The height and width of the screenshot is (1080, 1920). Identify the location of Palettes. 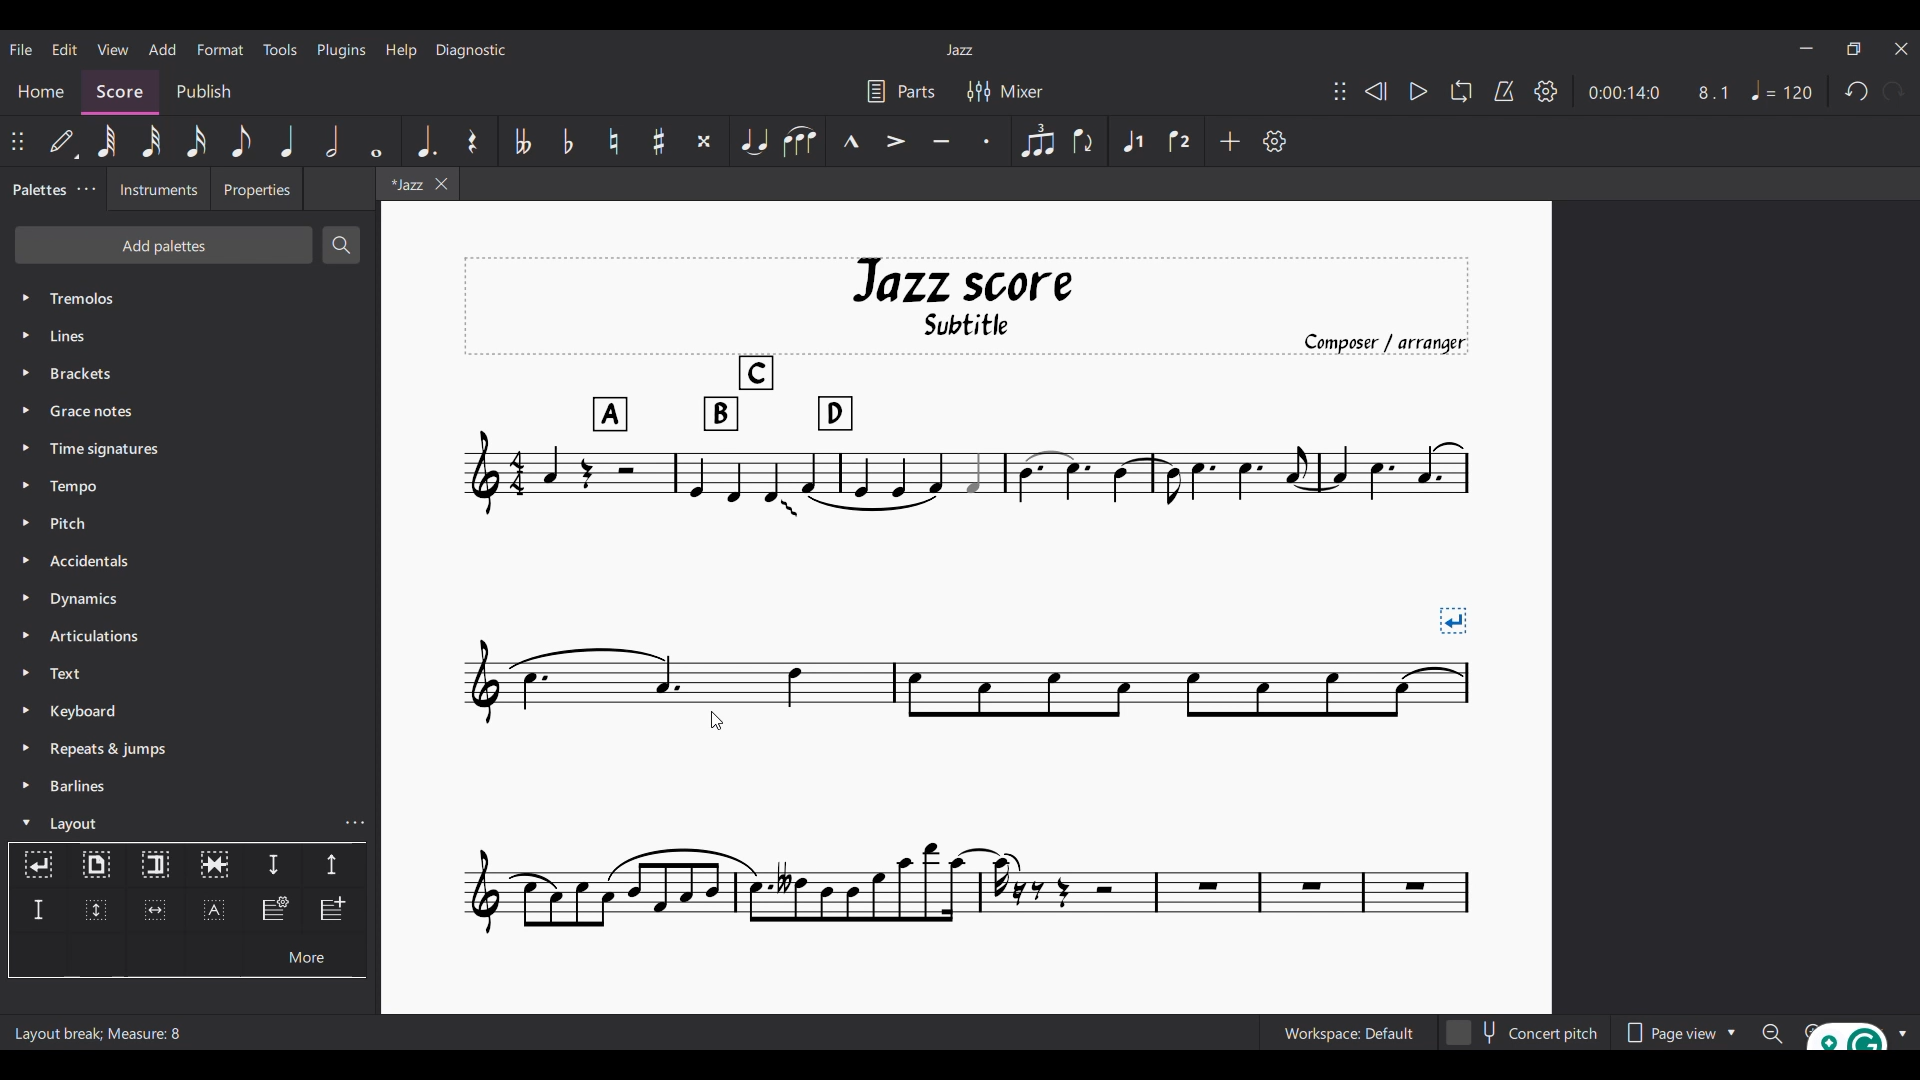
(38, 191).